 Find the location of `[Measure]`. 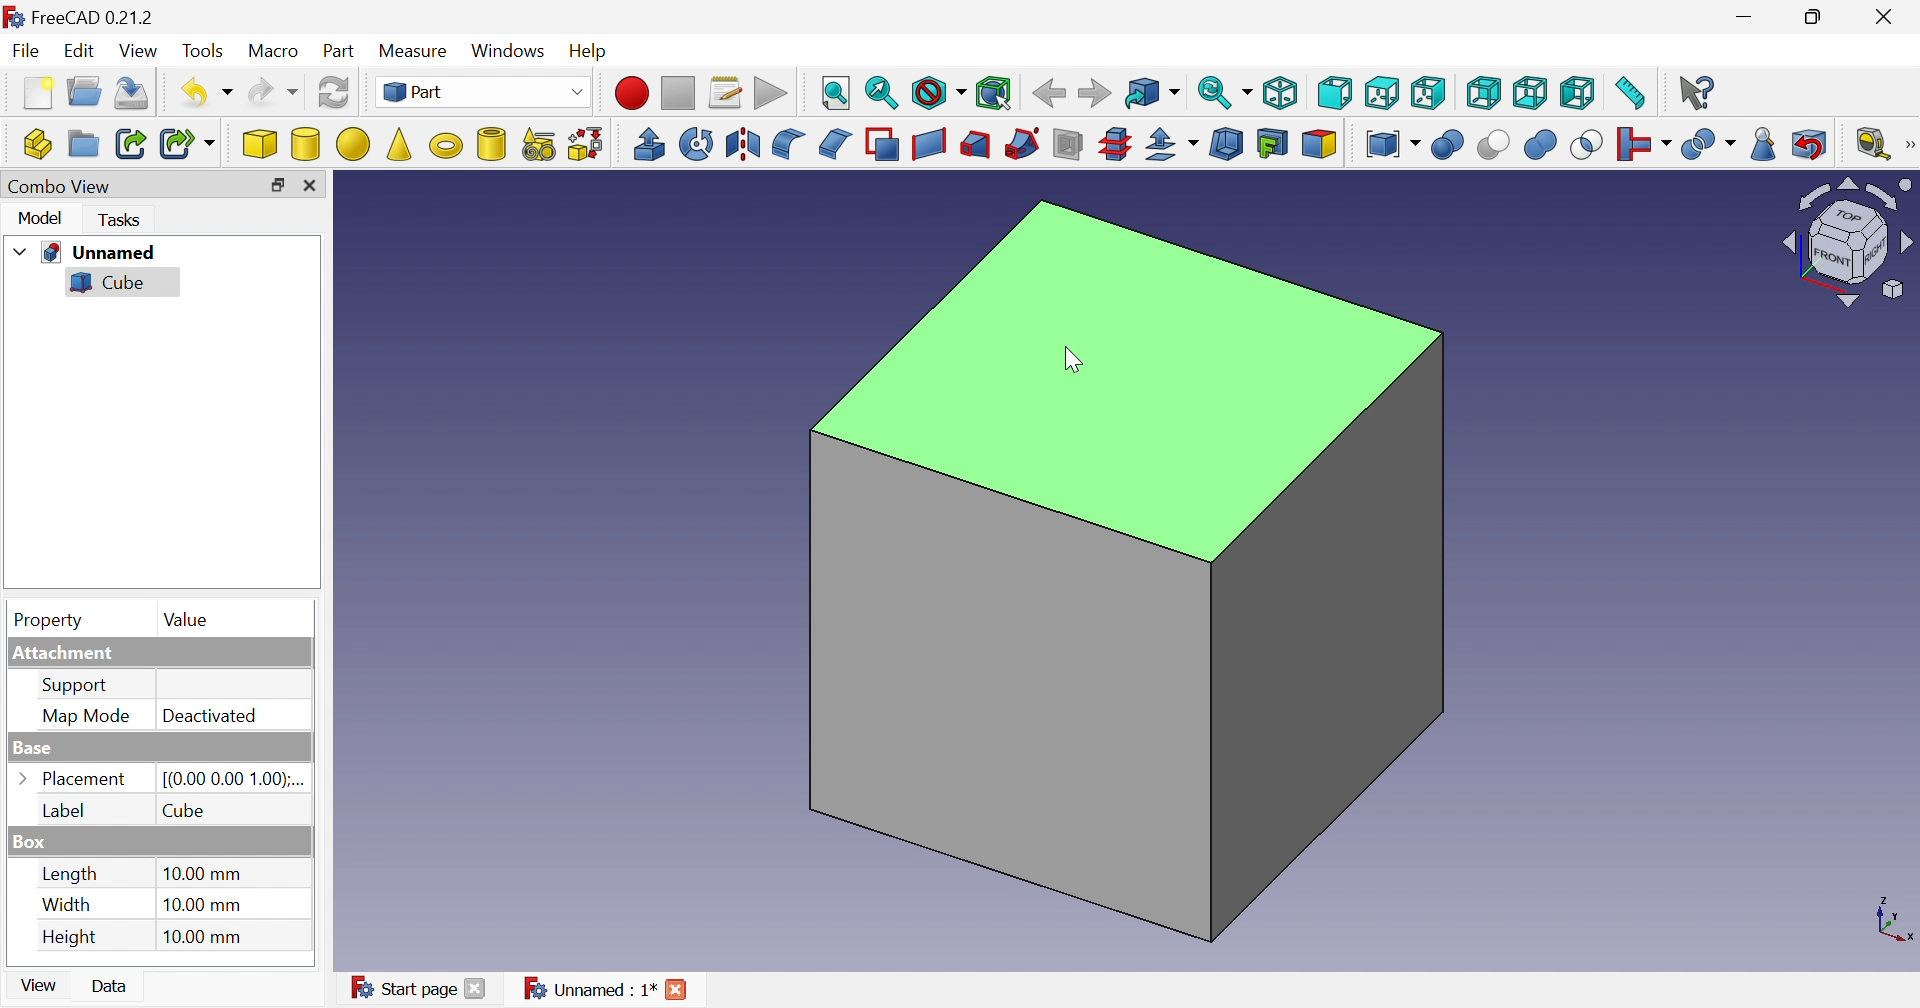

[Measure] is located at coordinates (1908, 143).